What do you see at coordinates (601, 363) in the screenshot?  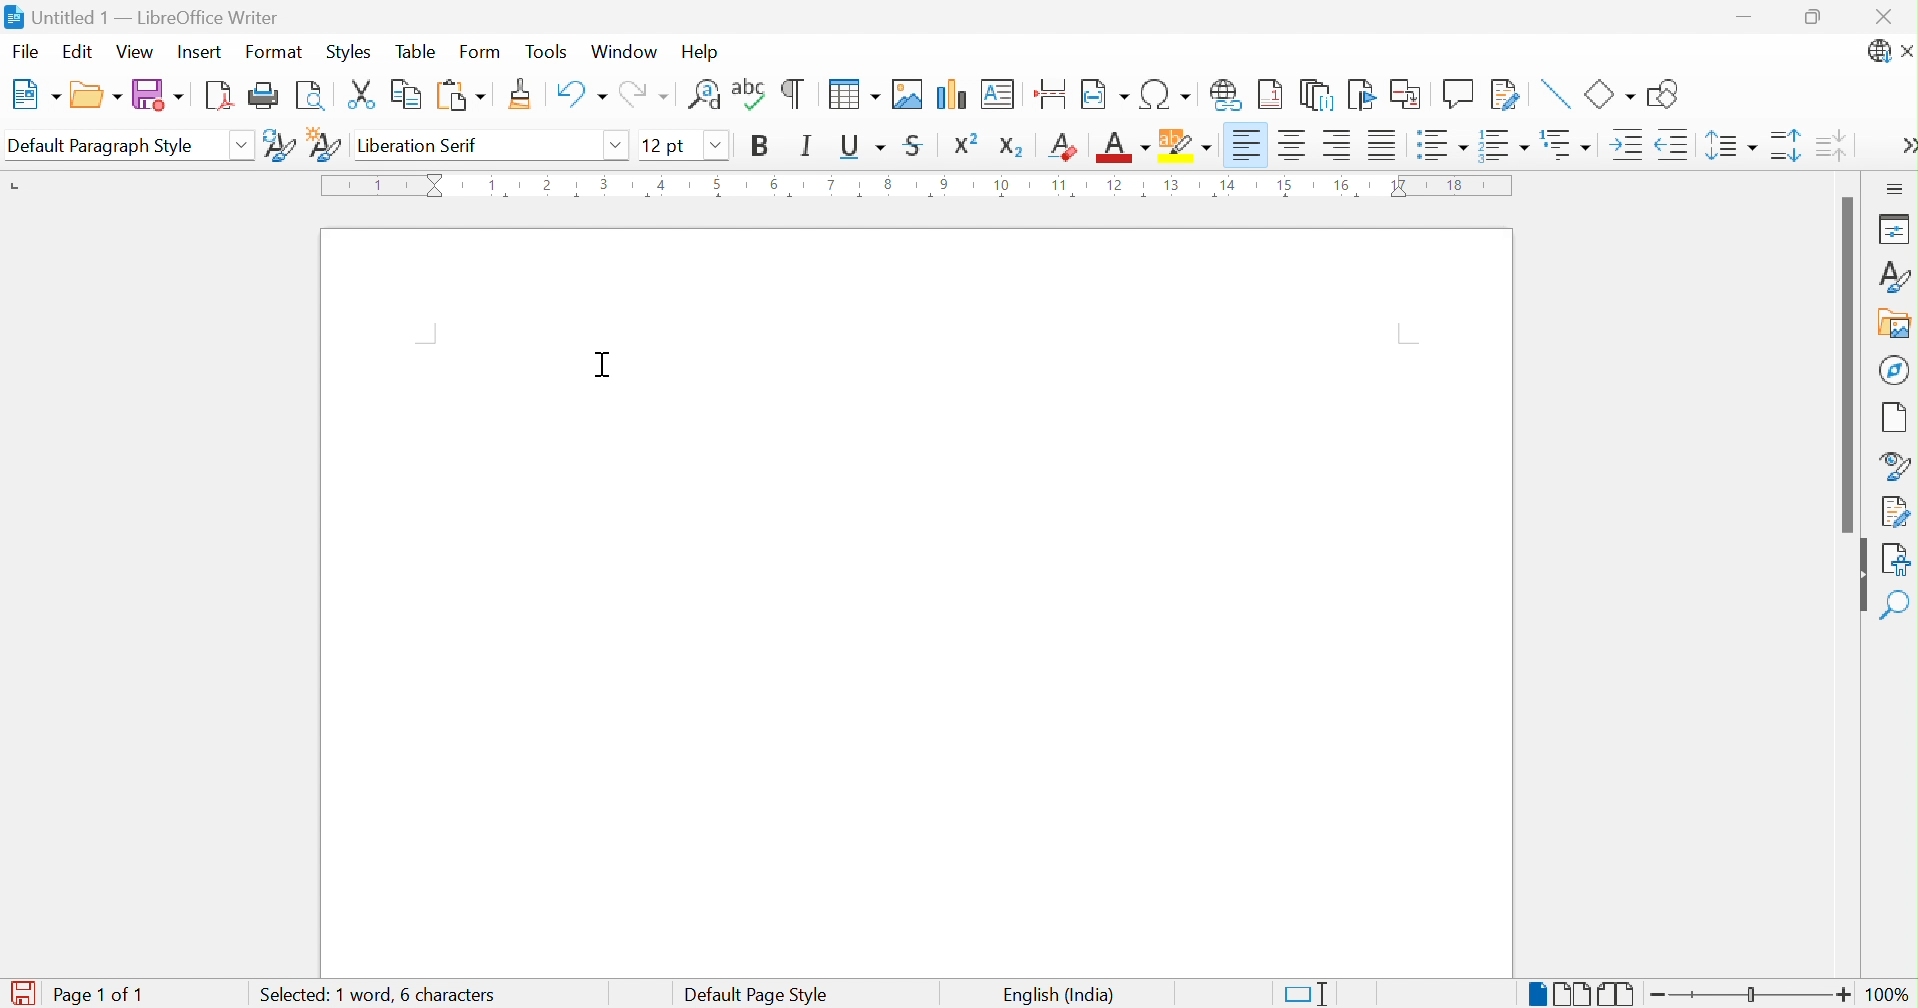 I see `Cursor` at bounding box center [601, 363].